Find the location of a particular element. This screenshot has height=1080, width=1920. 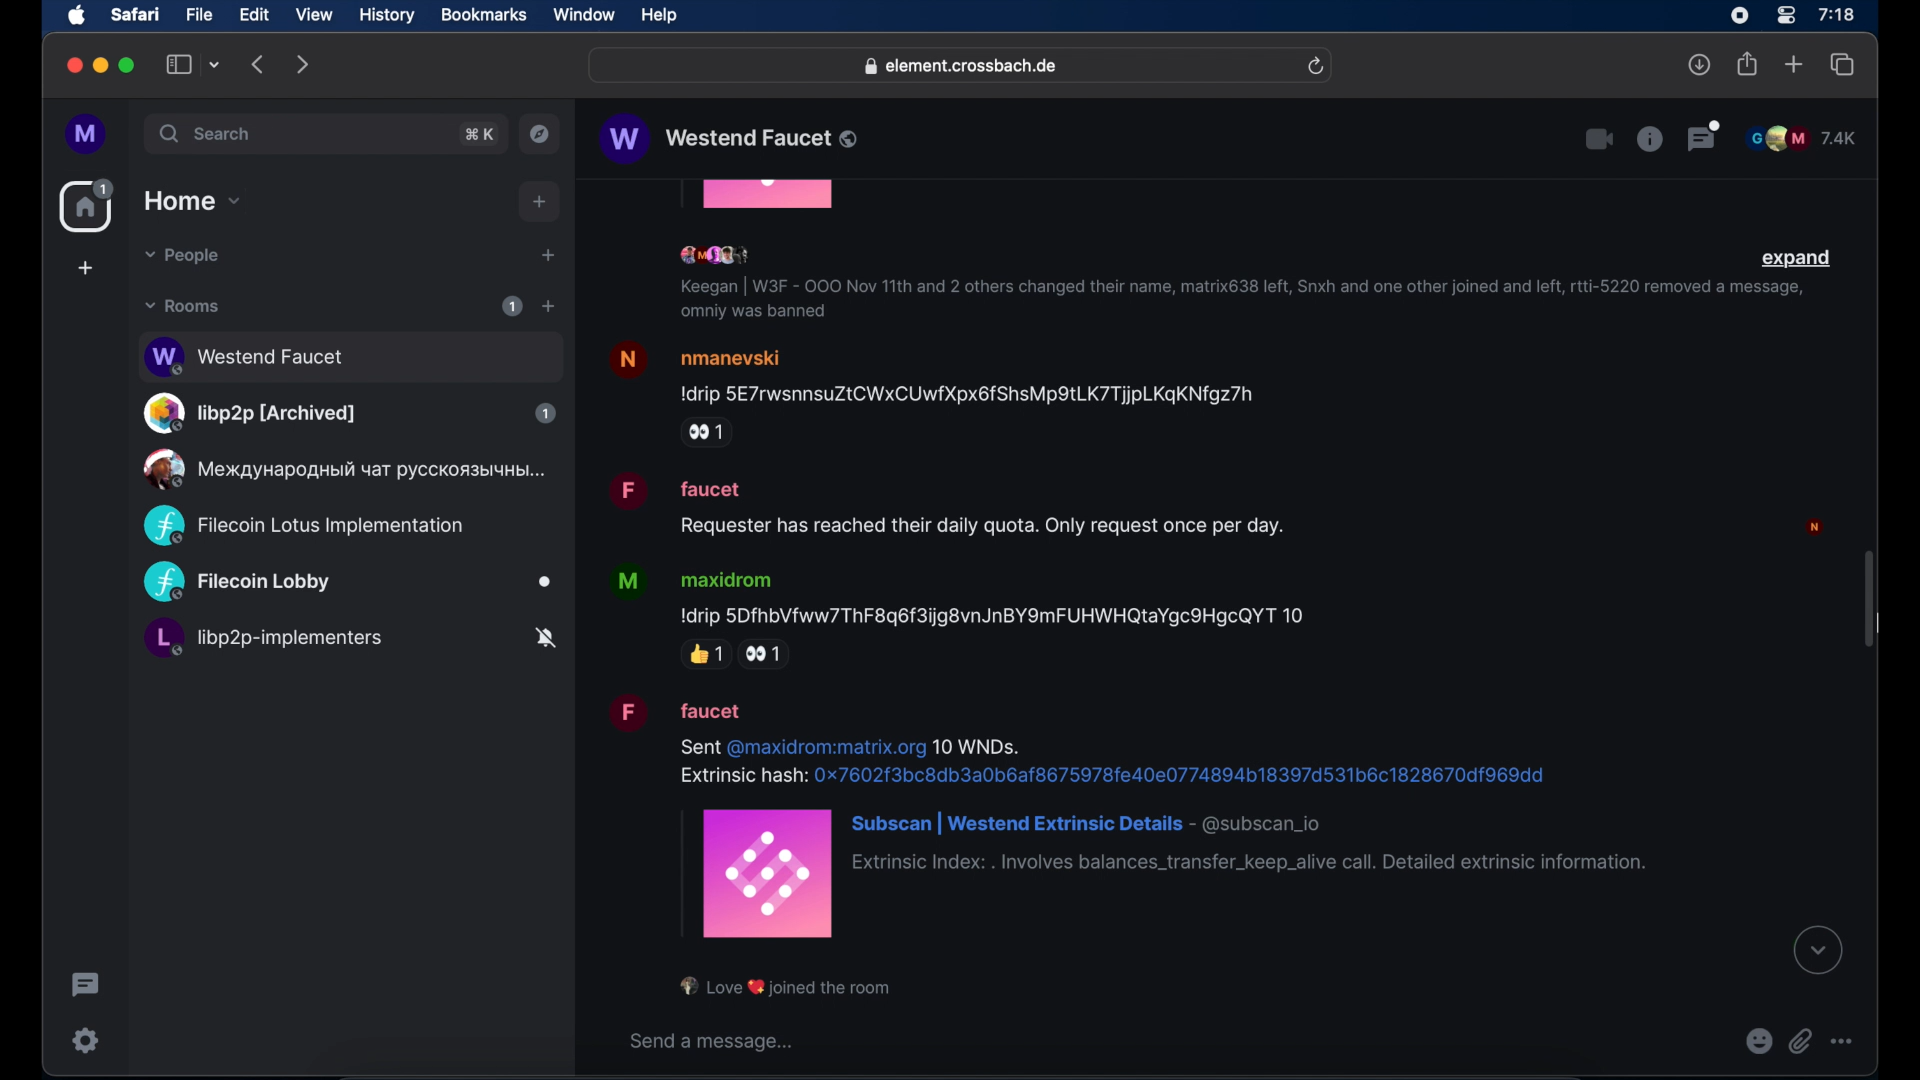

screen recorder icon is located at coordinates (1739, 16).